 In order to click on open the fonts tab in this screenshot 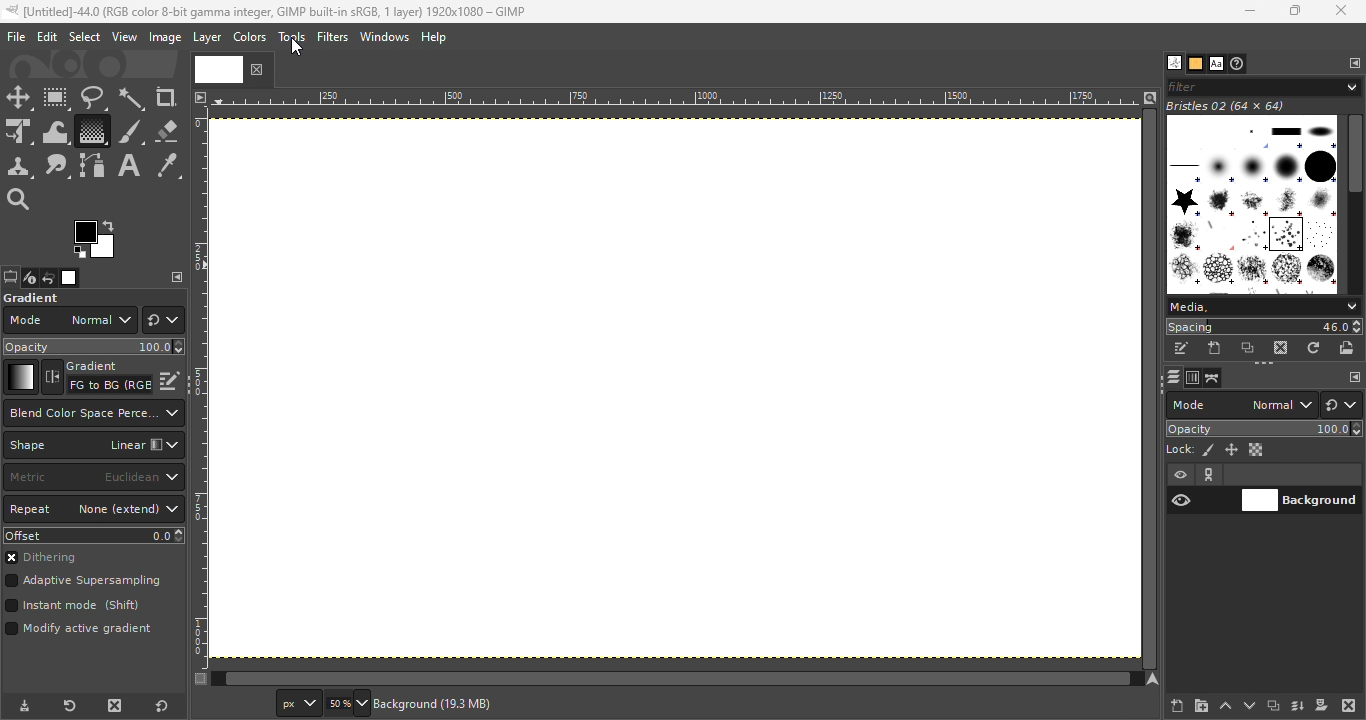, I will do `click(1216, 64)`.